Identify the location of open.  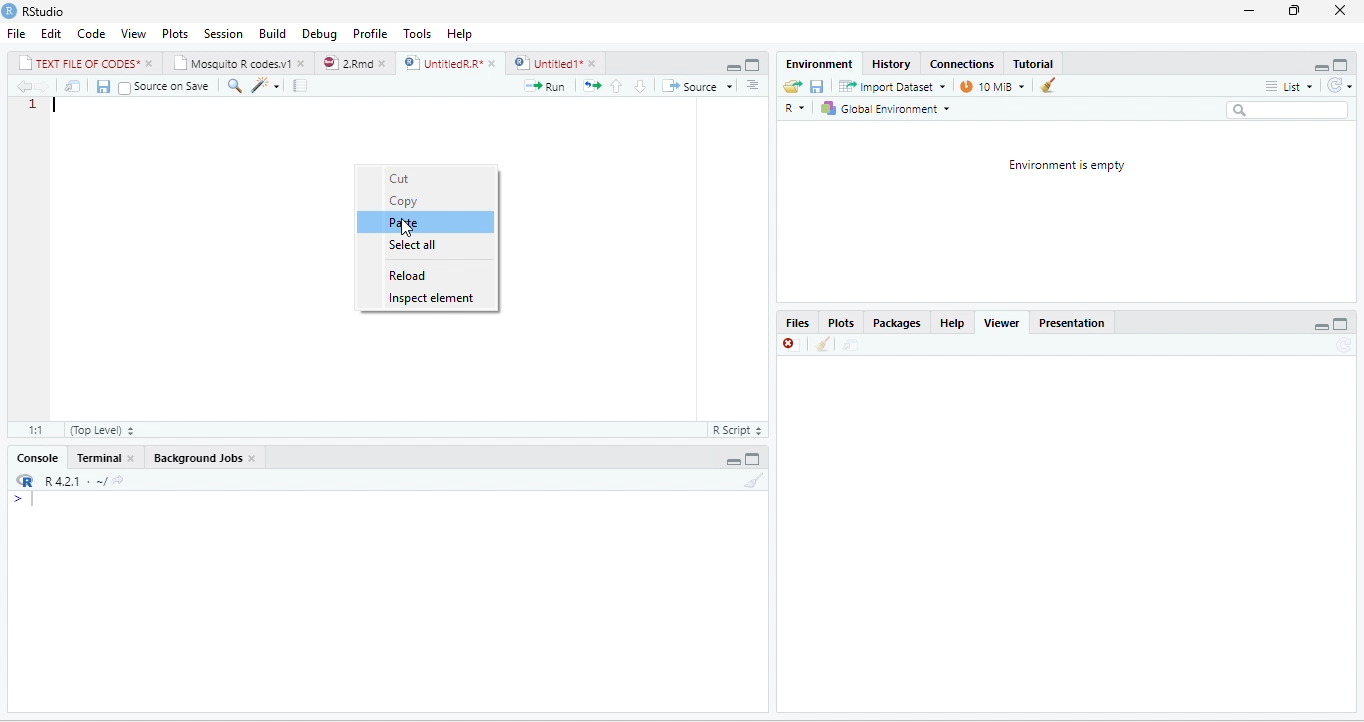
(789, 87).